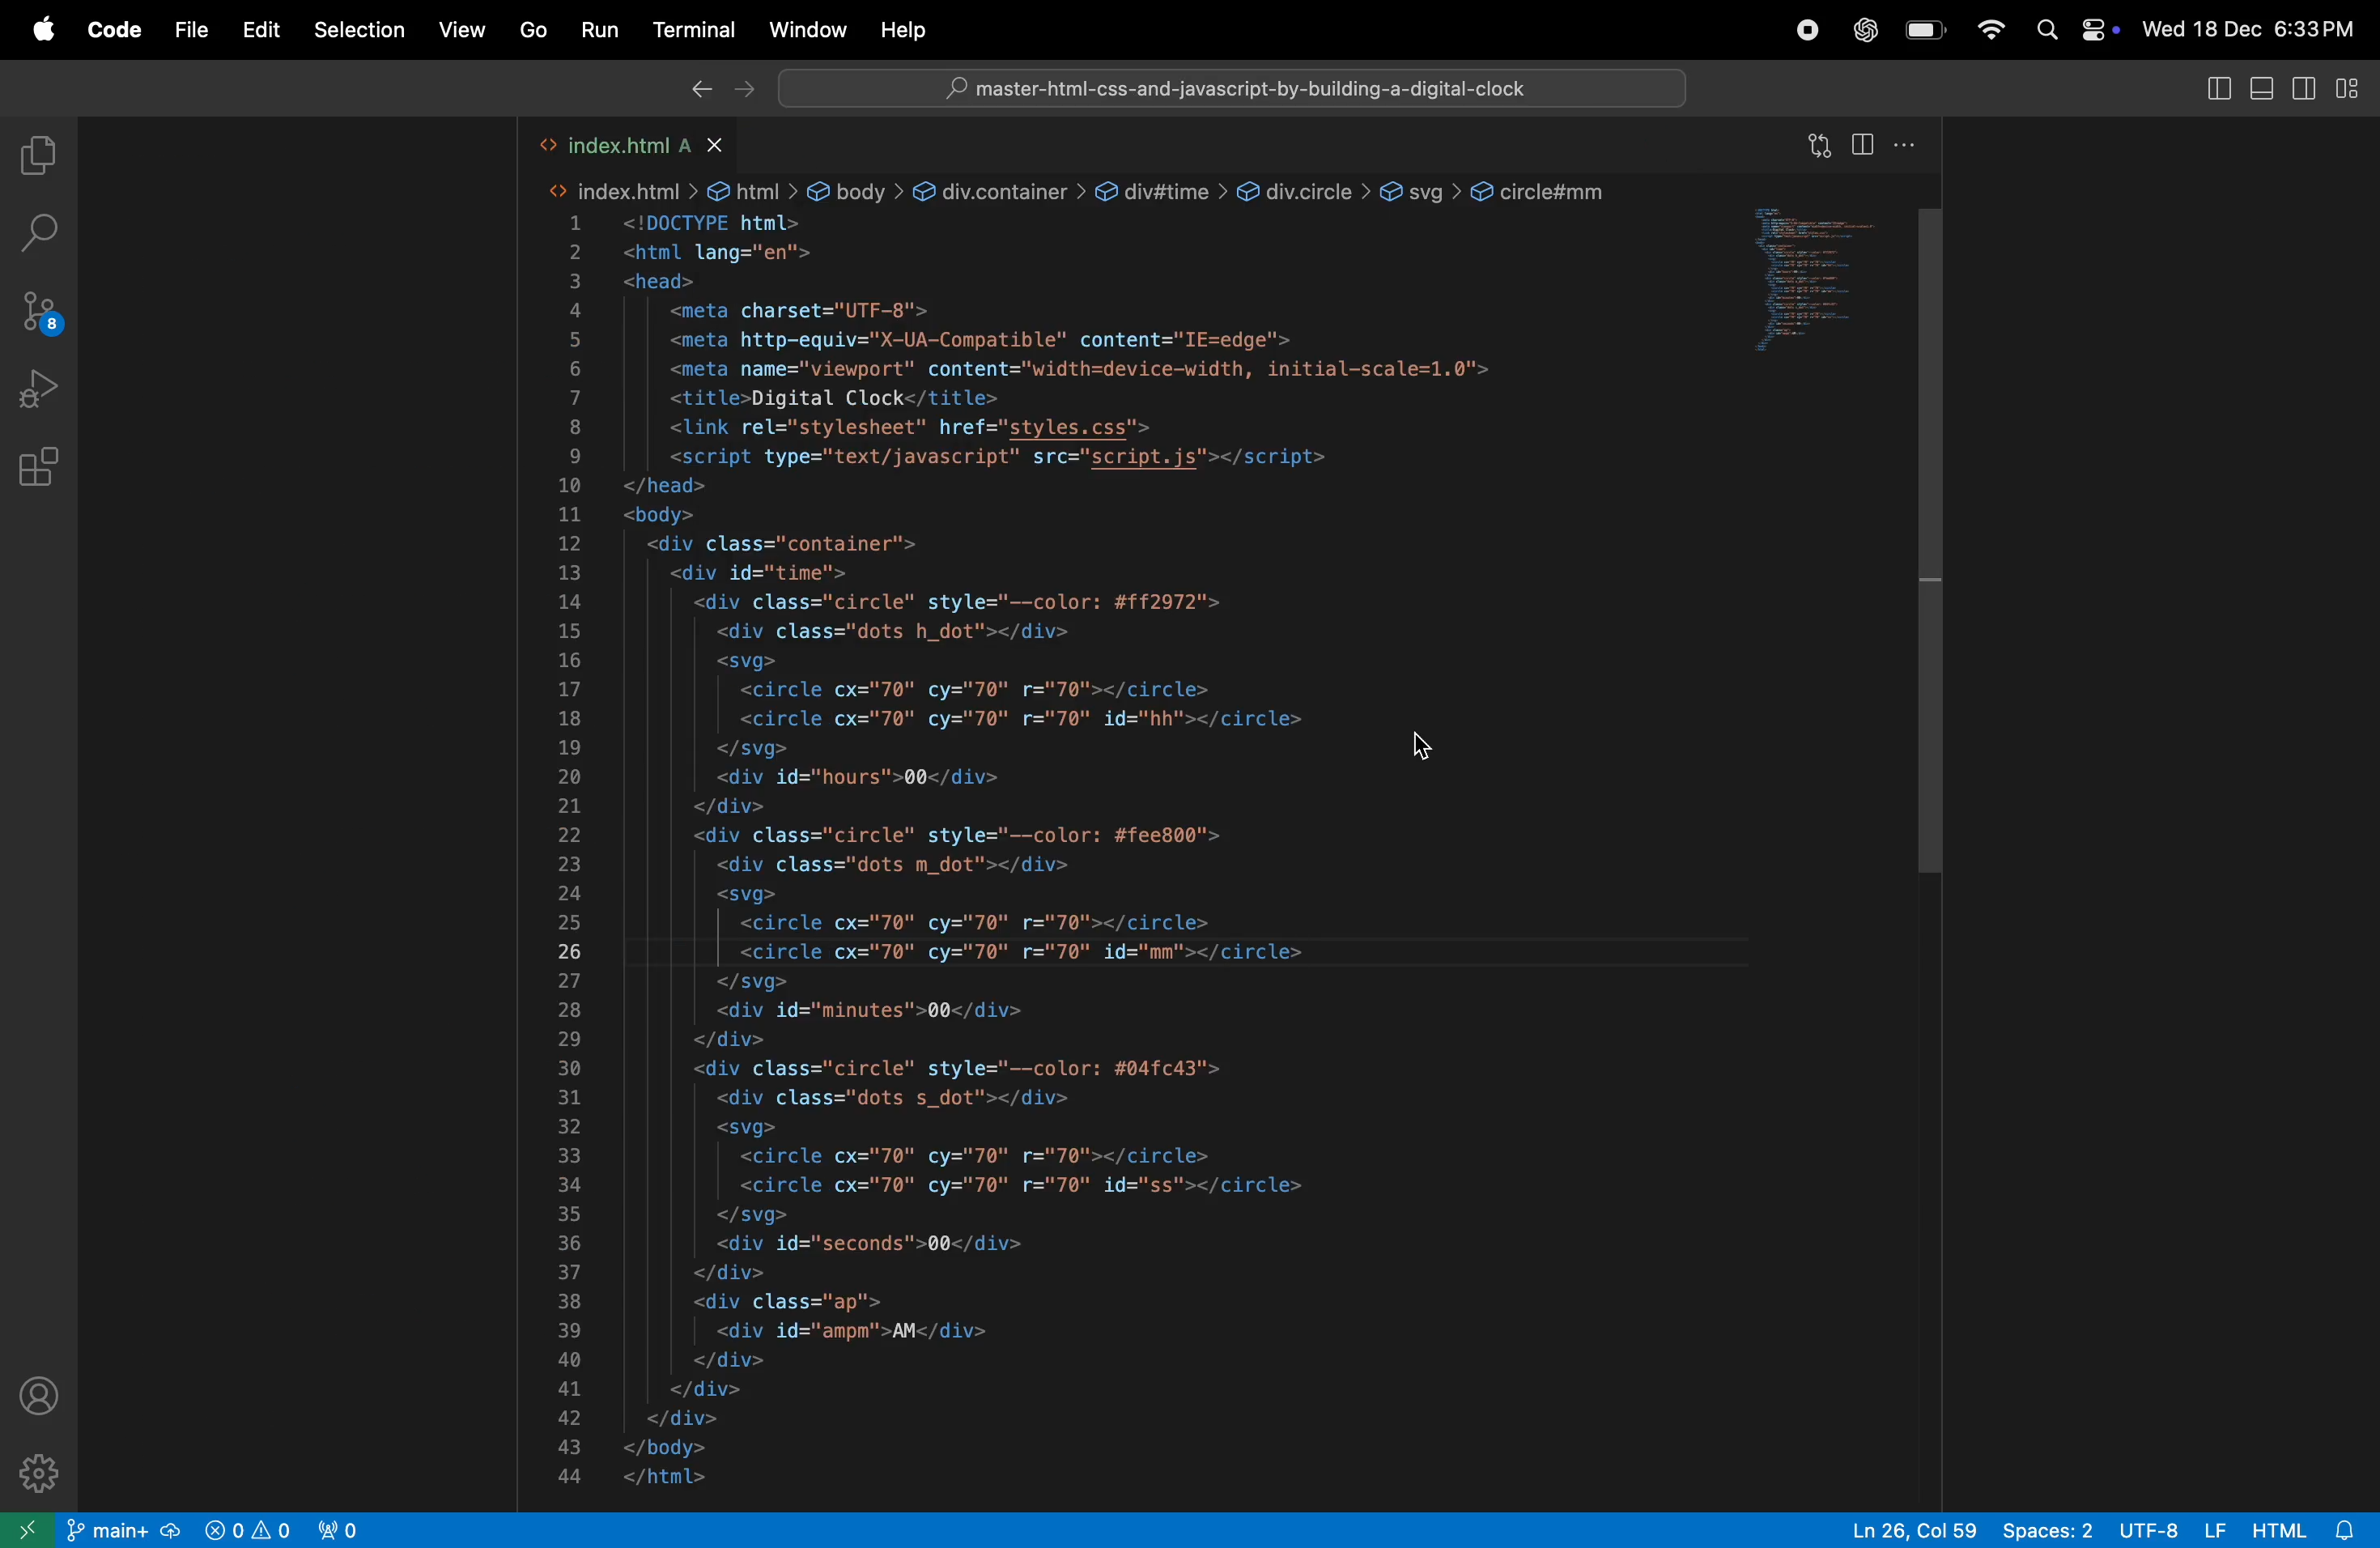 The width and height of the screenshot is (2380, 1548). Describe the element at coordinates (596, 31) in the screenshot. I see `run ` at that location.